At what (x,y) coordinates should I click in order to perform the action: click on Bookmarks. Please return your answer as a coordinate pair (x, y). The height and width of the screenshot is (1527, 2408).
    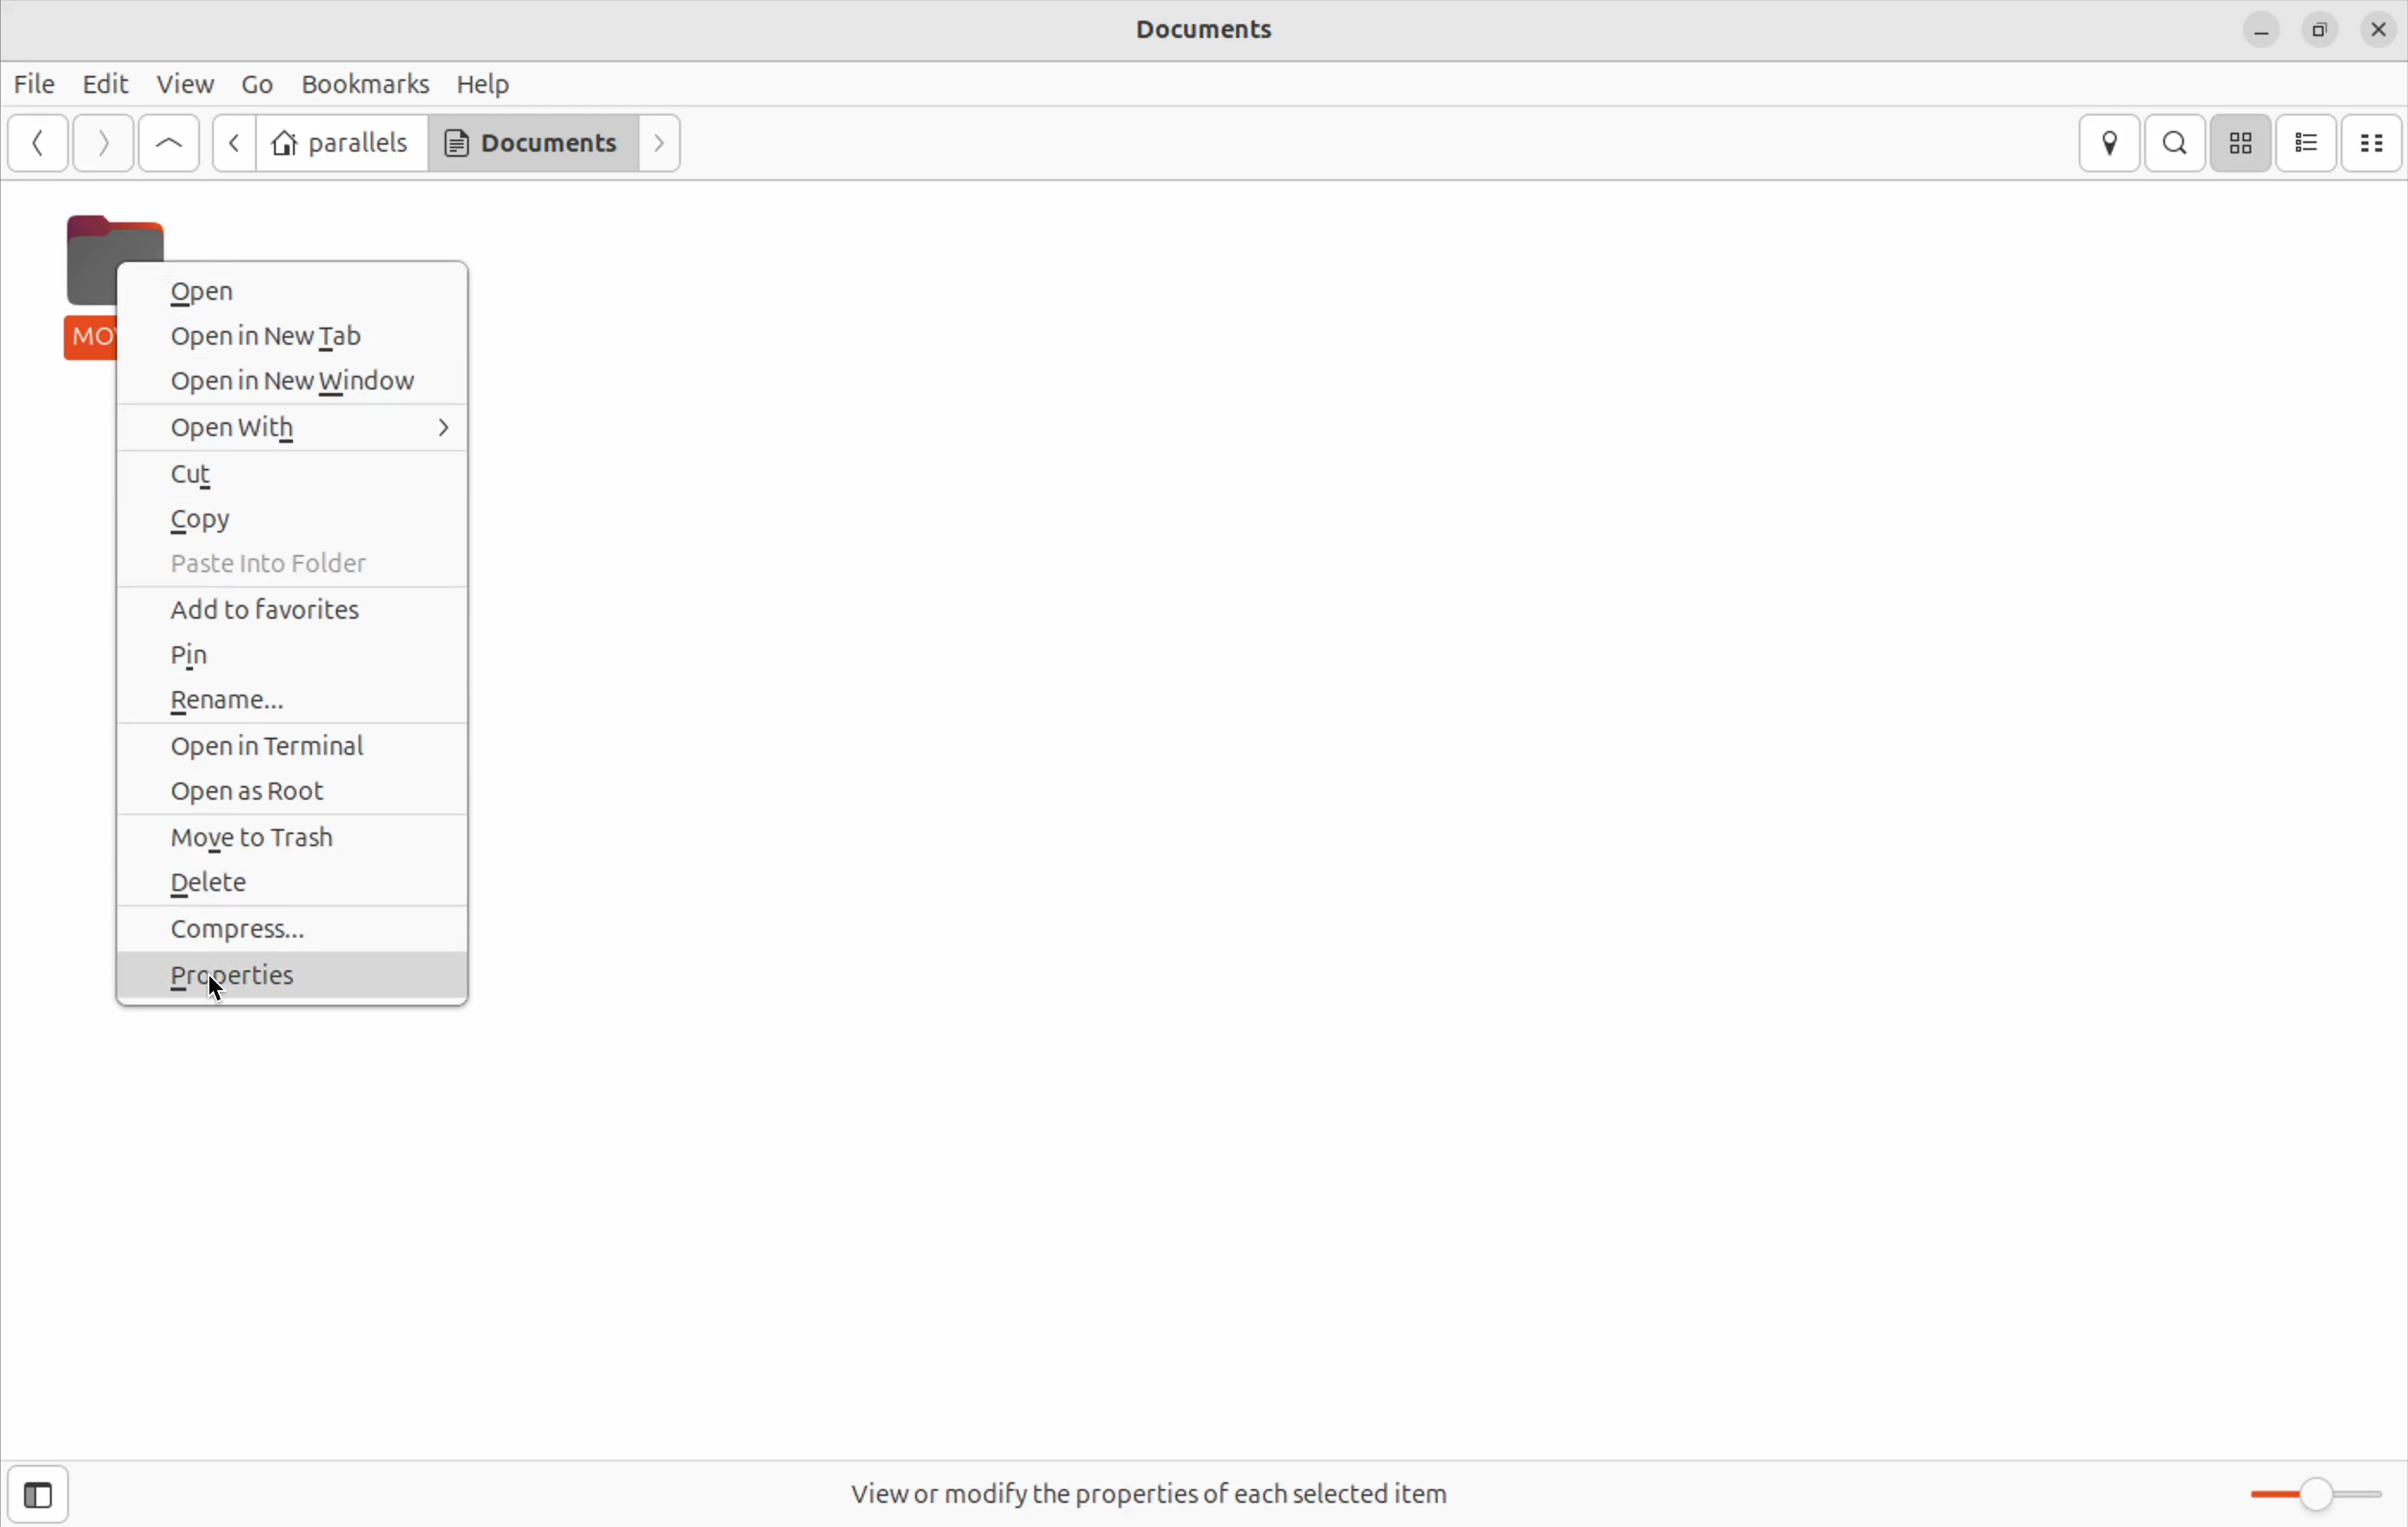
    Looking at the image, I should click on (362, 82).